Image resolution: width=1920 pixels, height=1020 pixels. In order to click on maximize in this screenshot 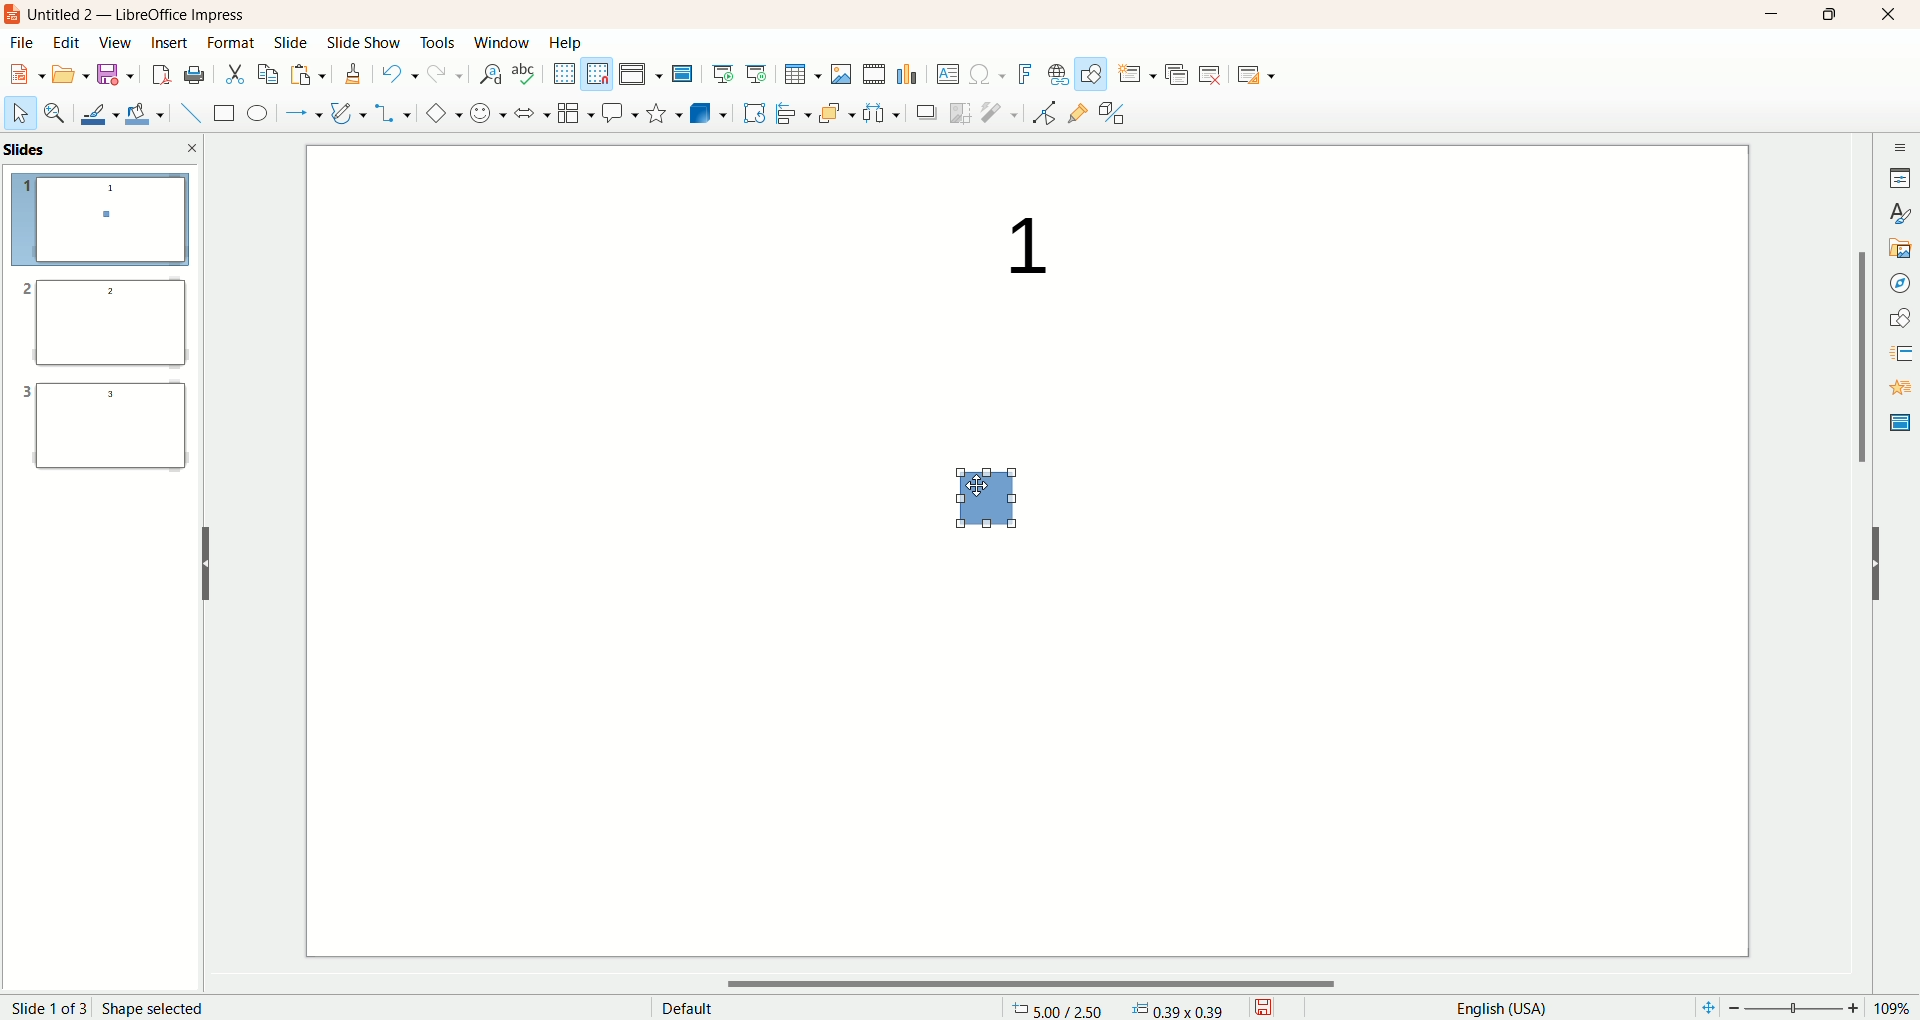, I will do `click(1828, 17)`.